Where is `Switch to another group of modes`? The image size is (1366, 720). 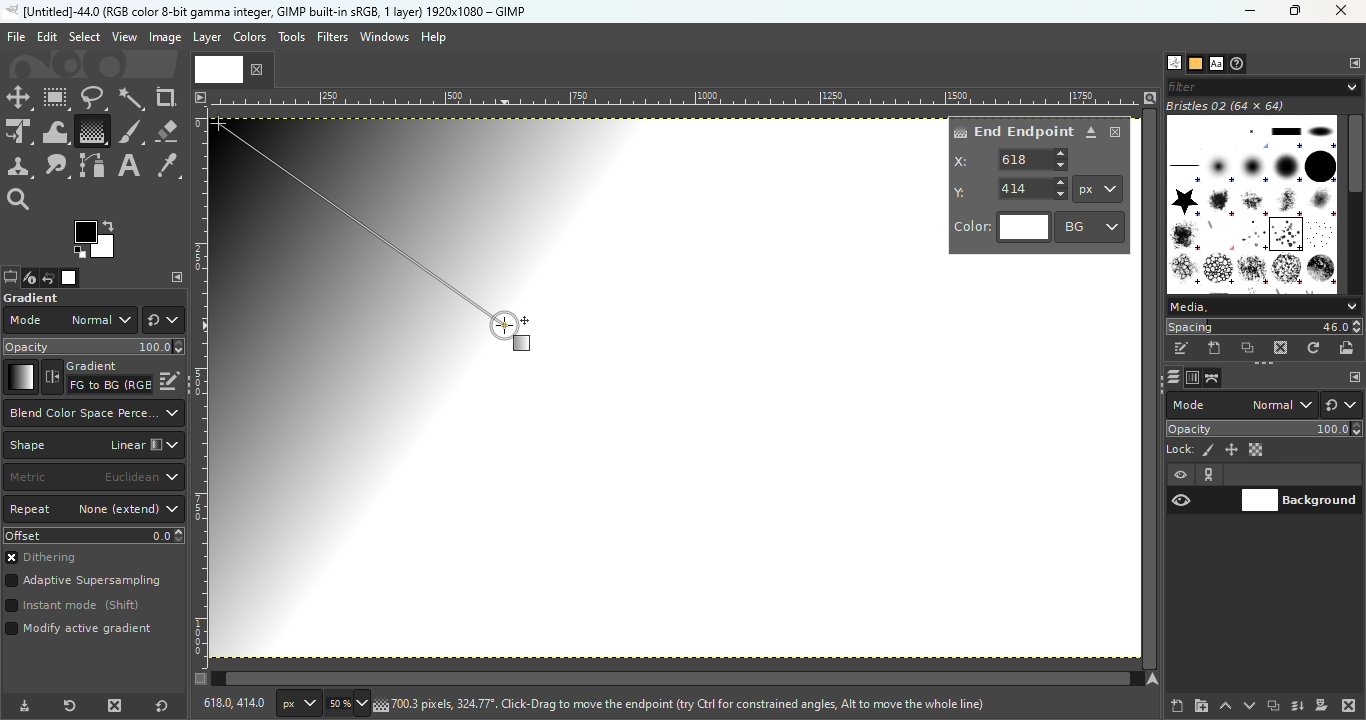 Switch to another group of modes is located at coordinates (163, 320).